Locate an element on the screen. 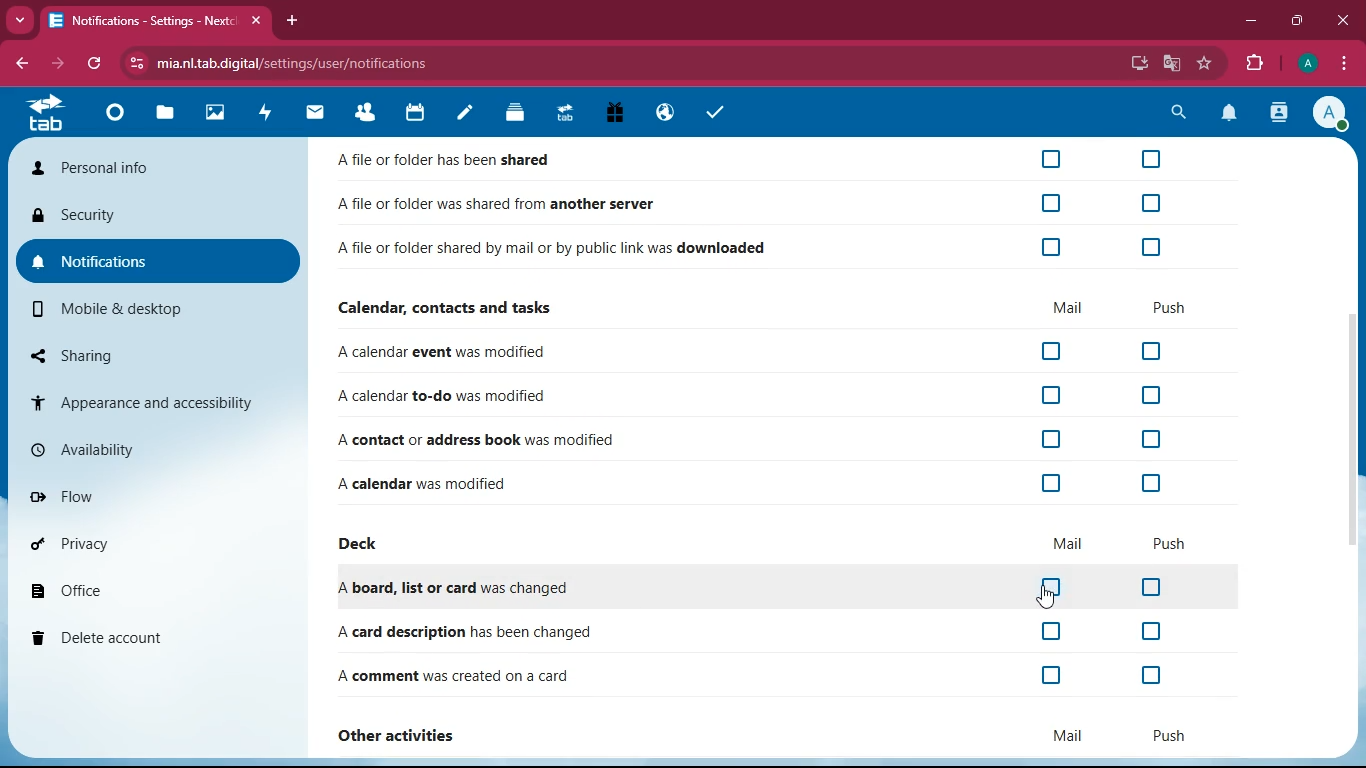 The image size is (1366, 768). A board, list or card was changed is located at coordinates (463, 581).